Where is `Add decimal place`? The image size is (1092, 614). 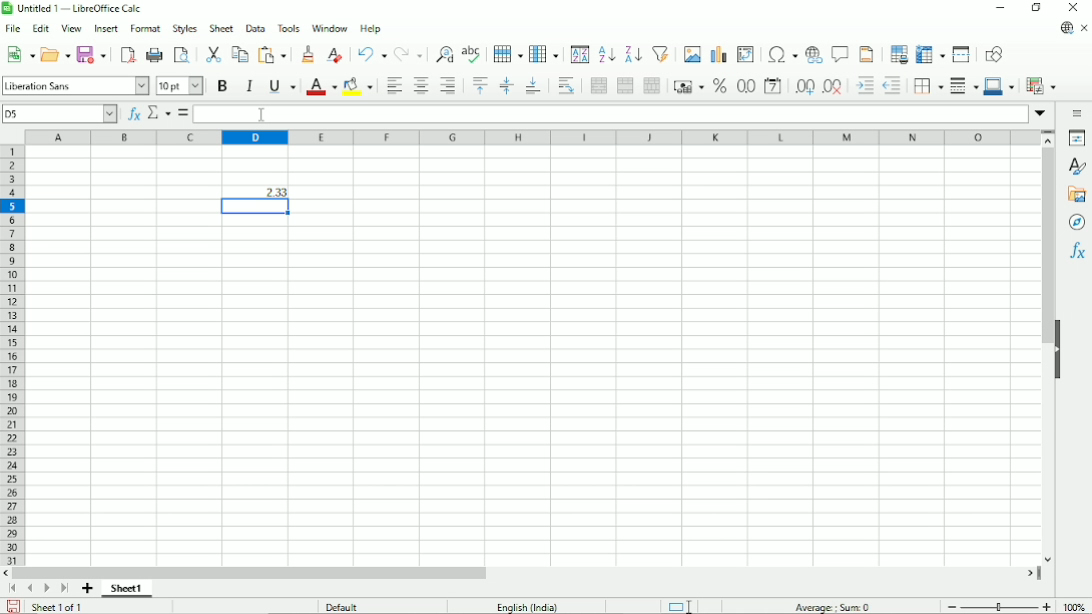
Add decimal place is located at coordinates (804, 87).